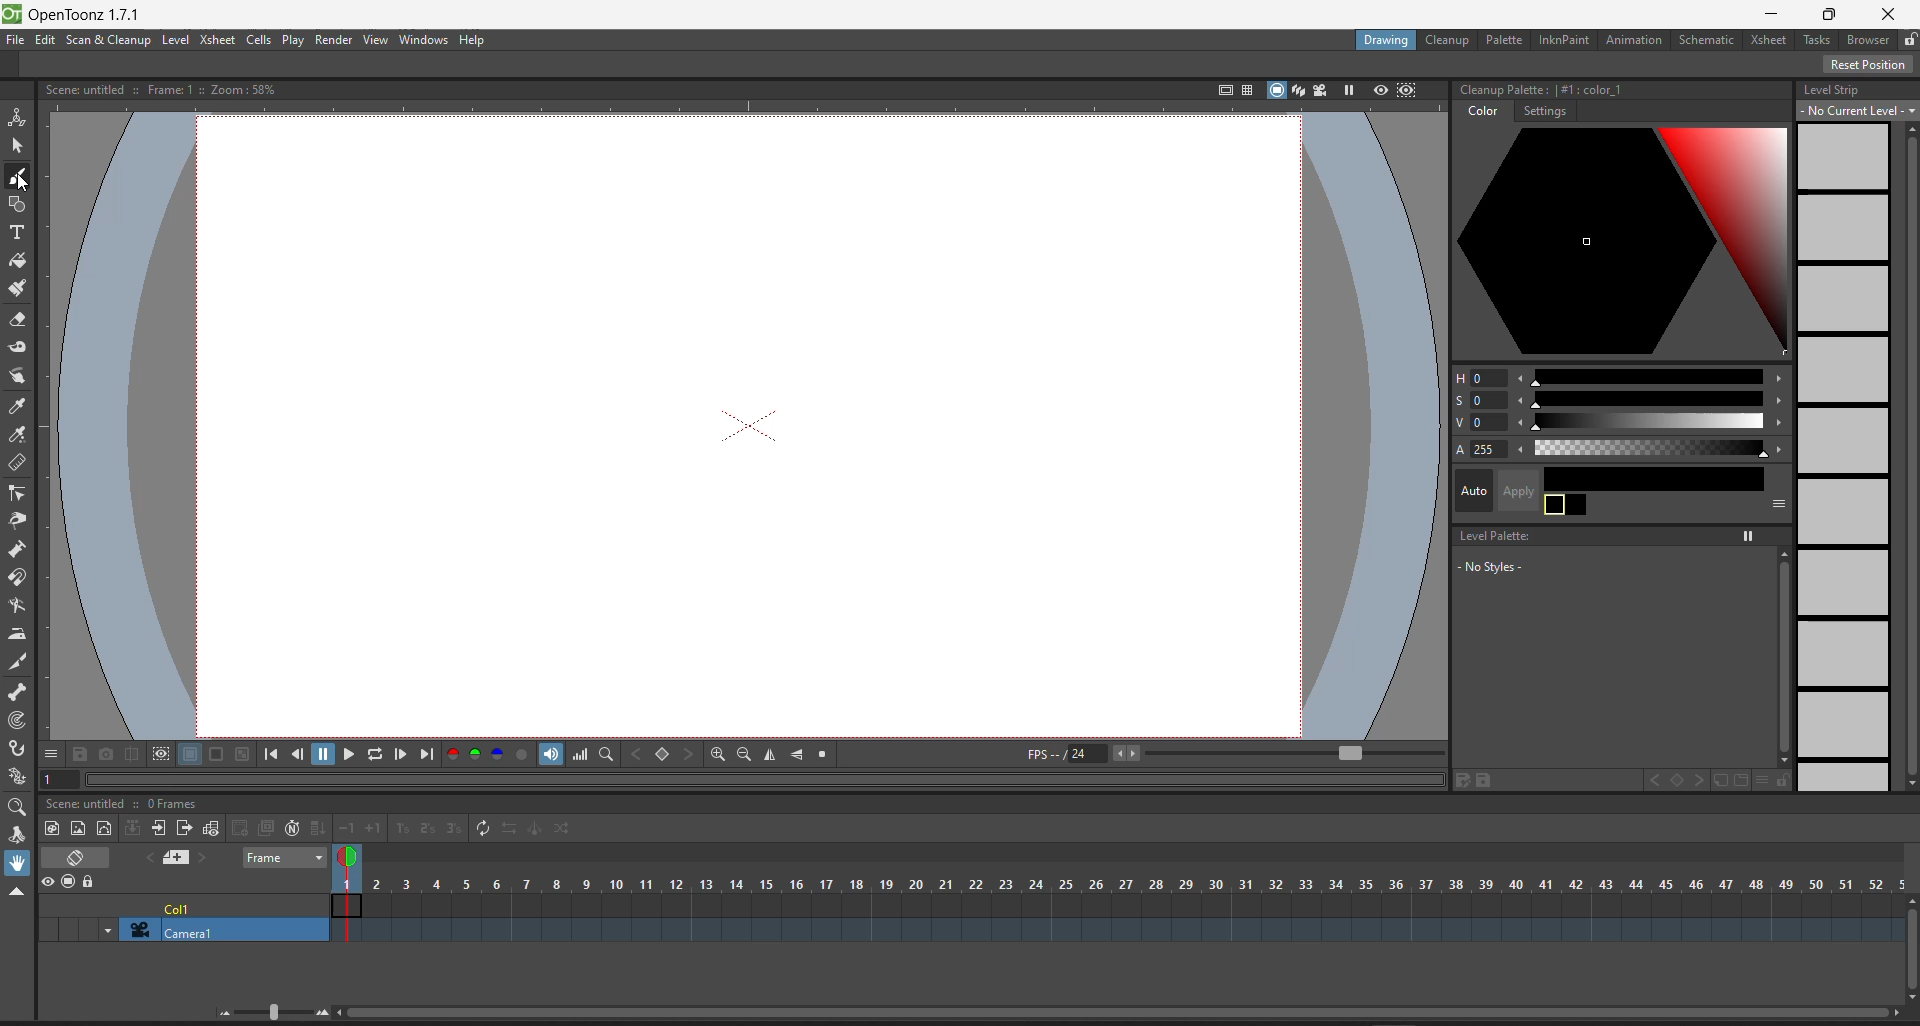 The width and height of the screenshot is (1920, 1026). I want to click on next key, so click(690, 754).